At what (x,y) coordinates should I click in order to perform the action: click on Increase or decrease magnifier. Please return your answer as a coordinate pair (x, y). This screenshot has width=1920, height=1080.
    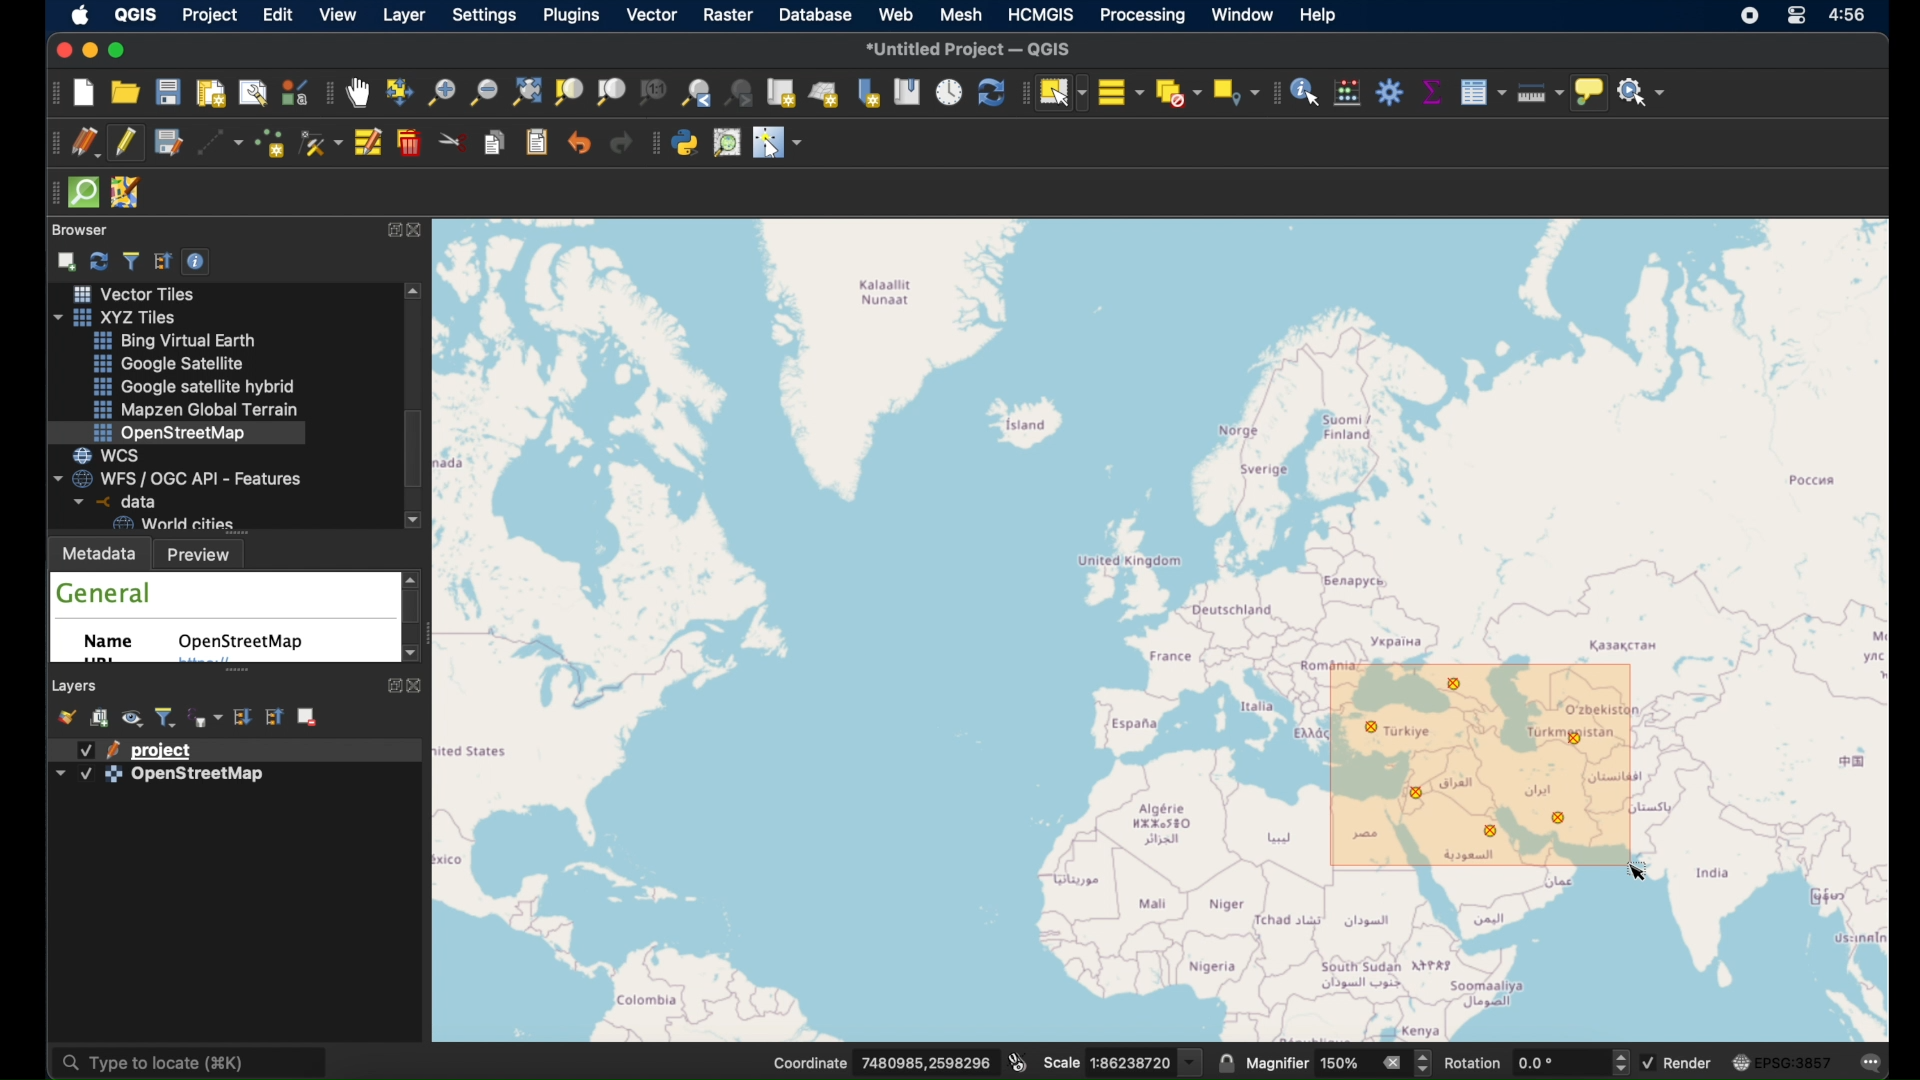
    Looking at the image, I should click on (1425, 1063).